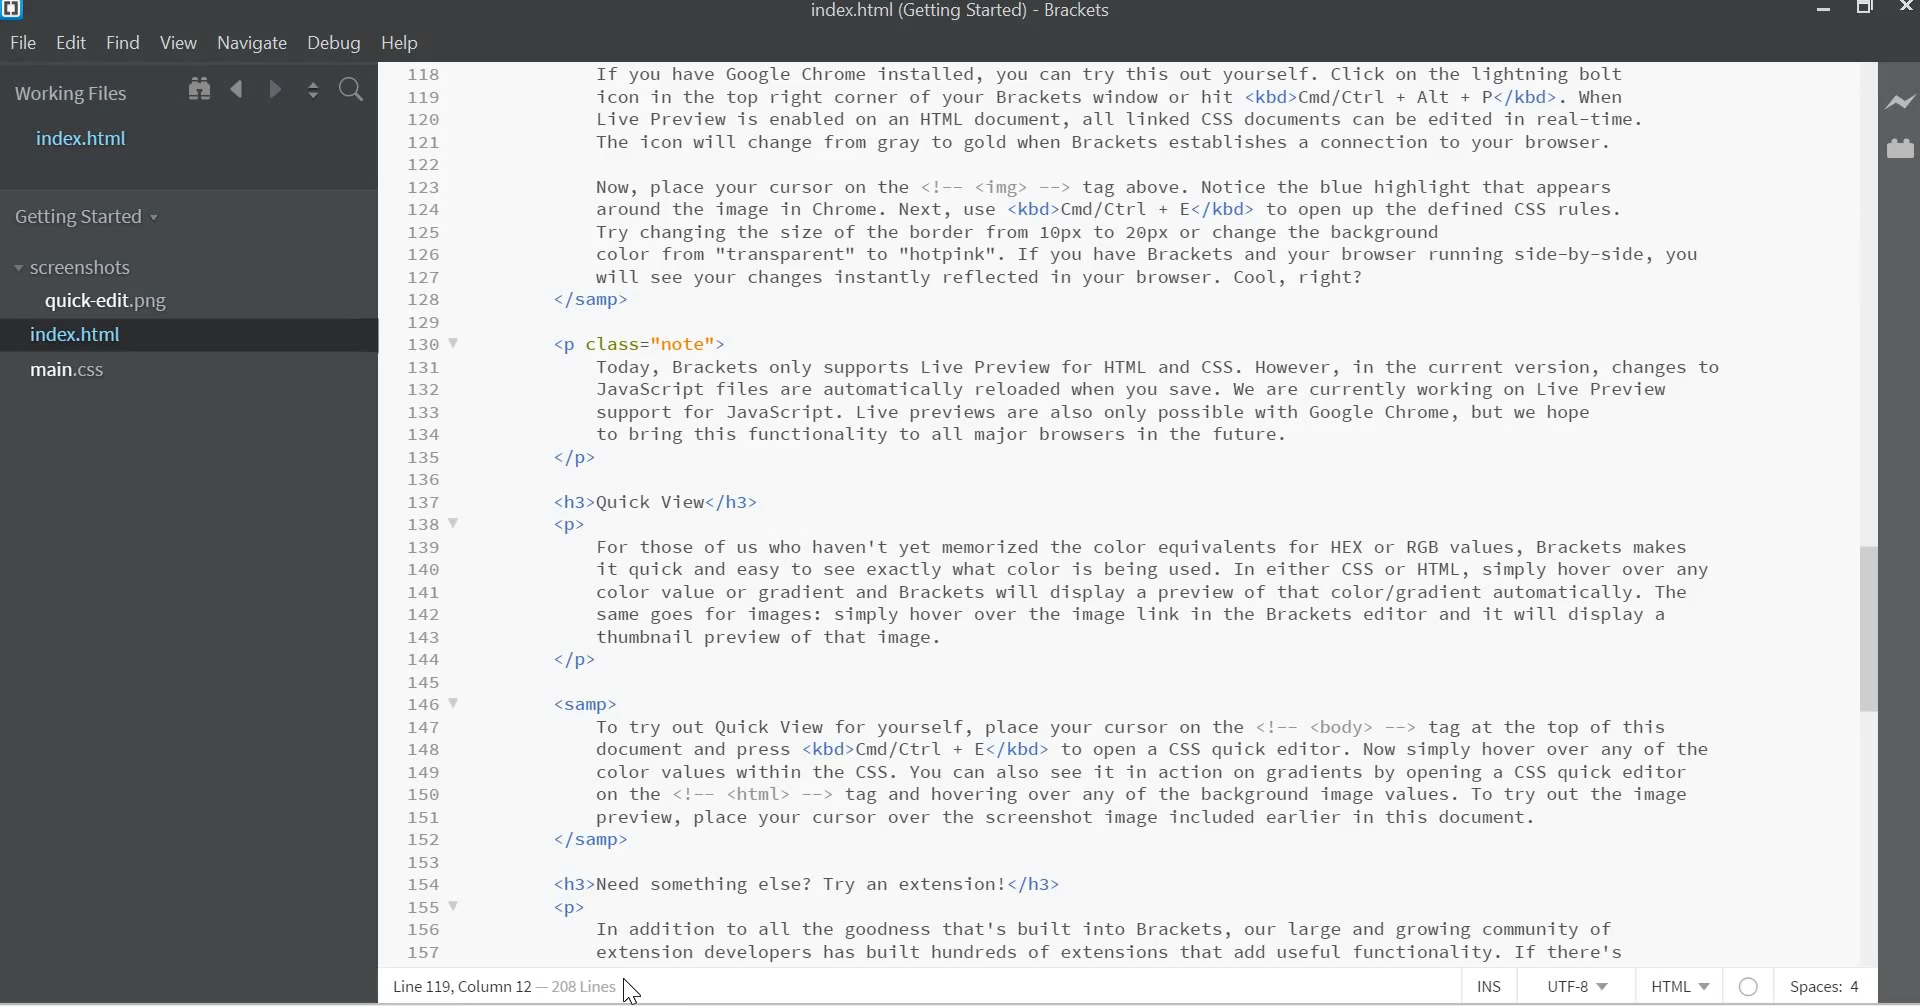 The image size is (1920, 1006). What do you see at coordinates (21, 43) in the screenshot?
I see `File` at bounding box center [21, 43].